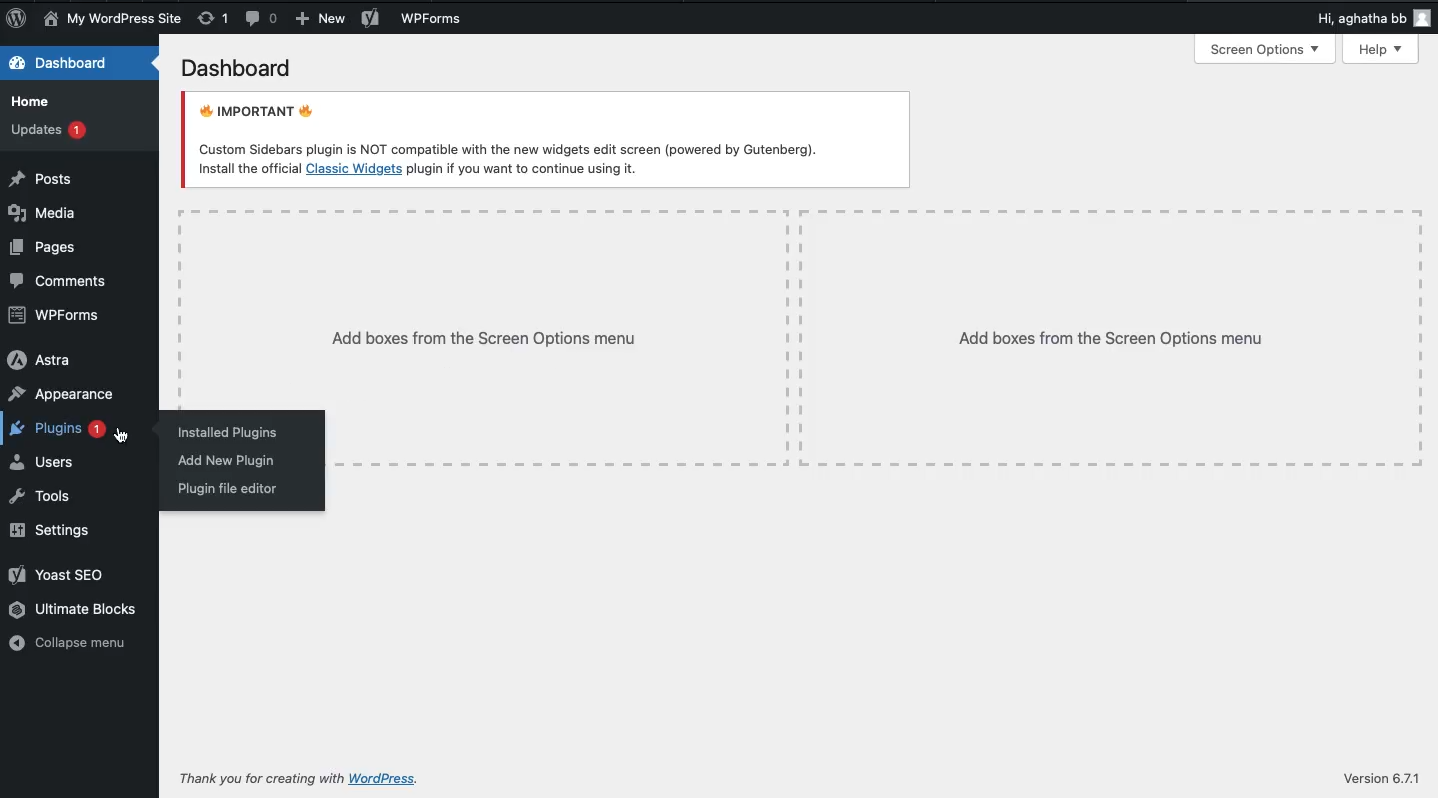 The image size is (1438, 798). I want to click on Install the official , so click(247, 168).